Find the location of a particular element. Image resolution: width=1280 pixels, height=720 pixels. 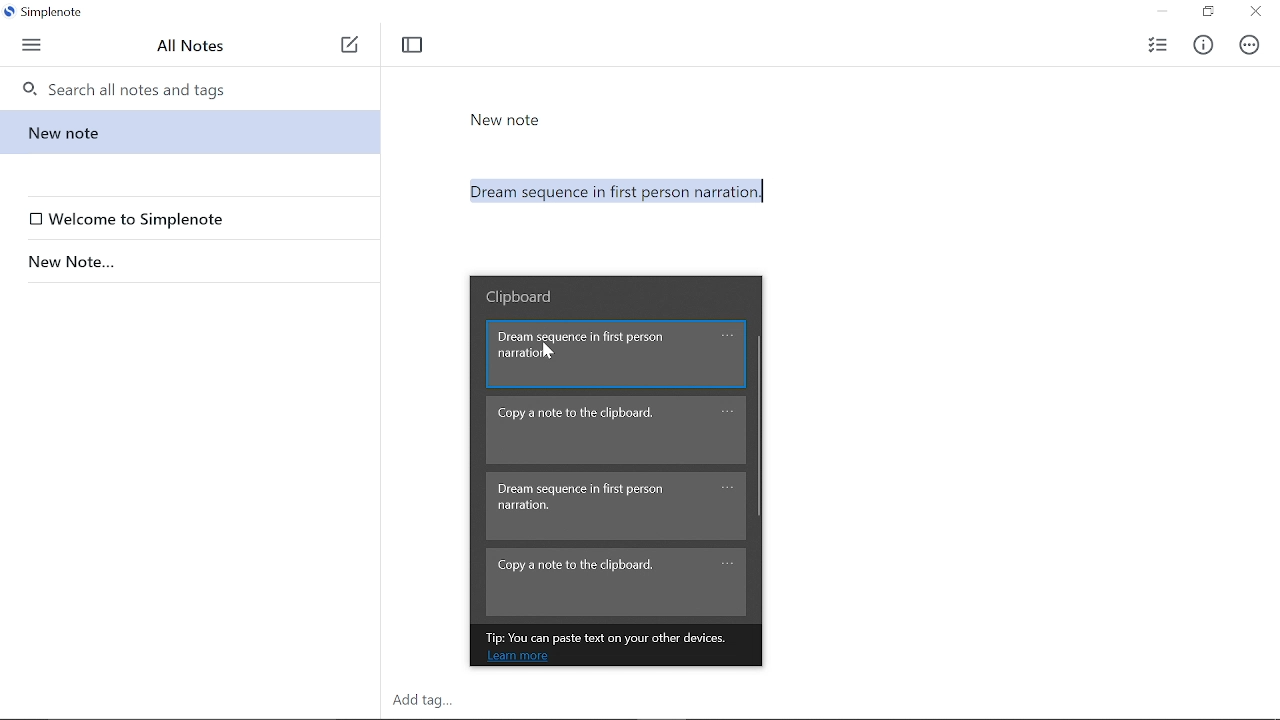

New Note... is located at coordinates (186, 262).